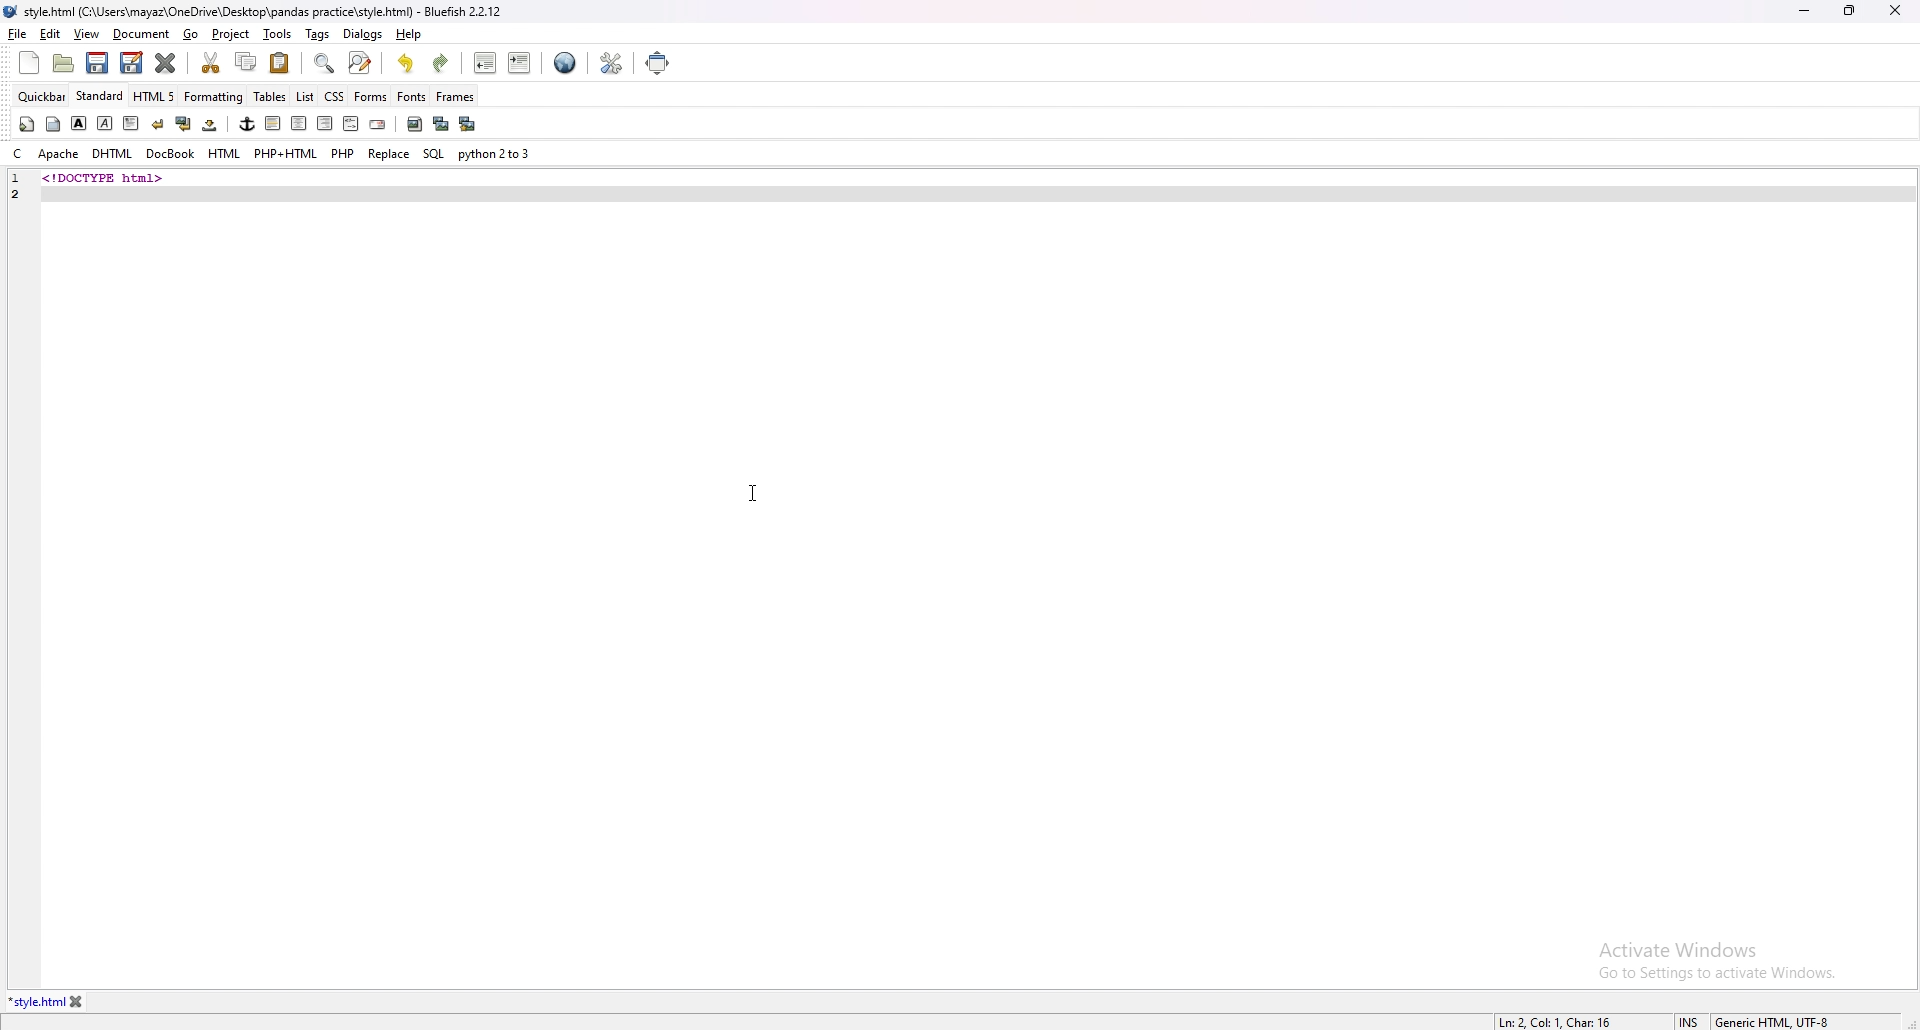  Describe the element at coordinates (752, 492) in the screenshot. I see `cursor` at that location.